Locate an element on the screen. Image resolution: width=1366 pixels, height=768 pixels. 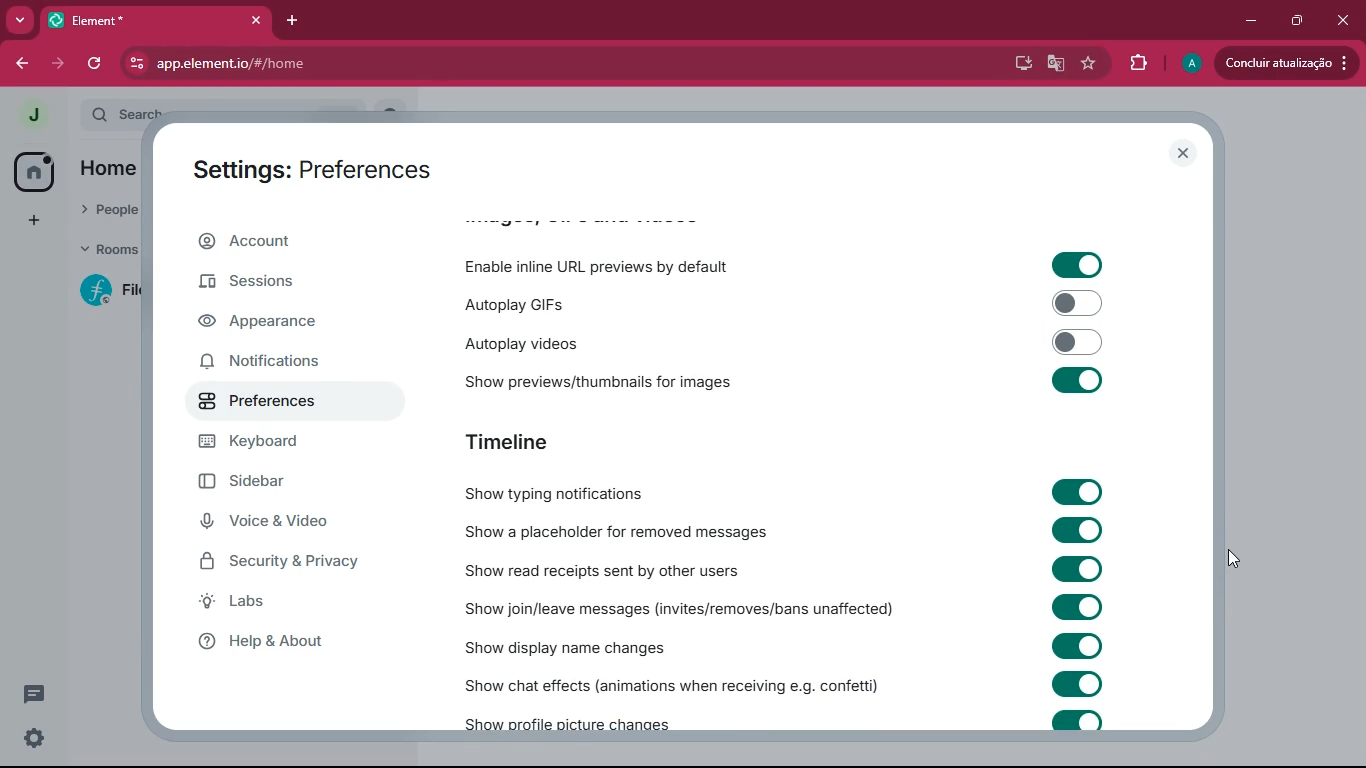
profile picture is located at coordinates (1195, 61).